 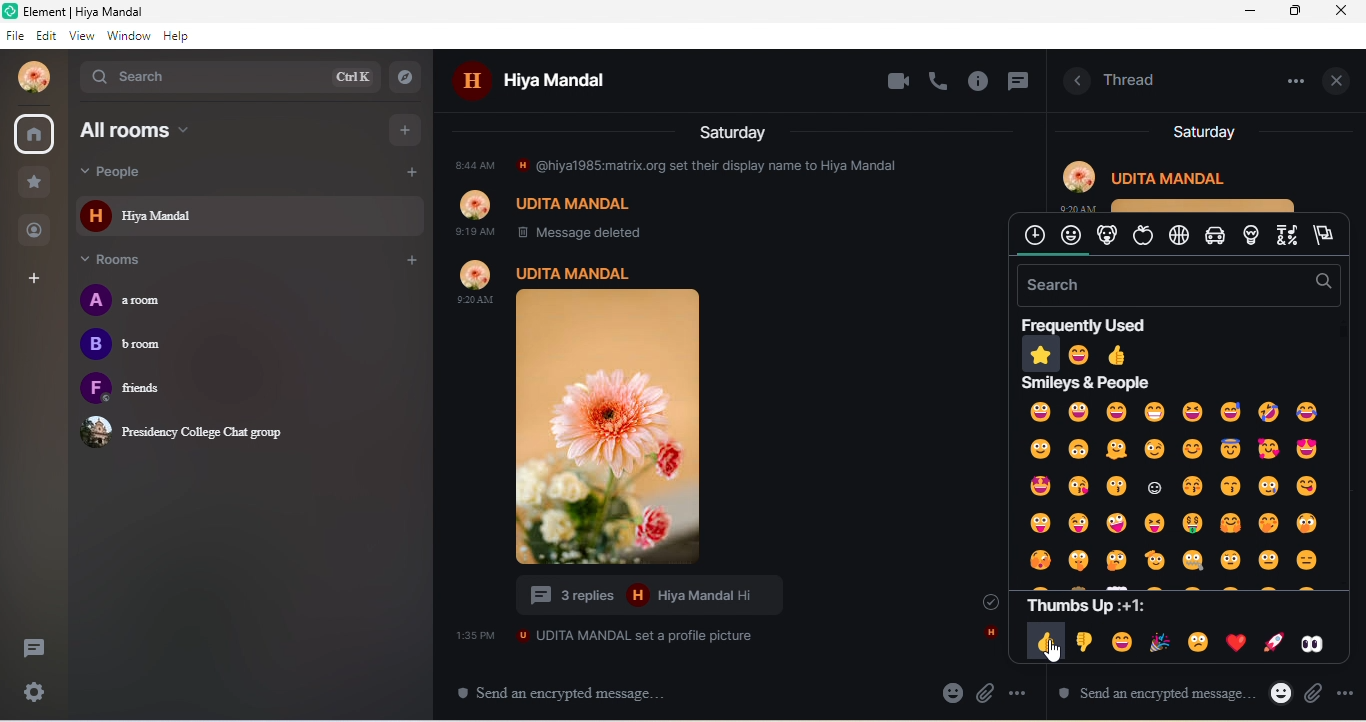 I want to click on help, so click(x=177, y=36).